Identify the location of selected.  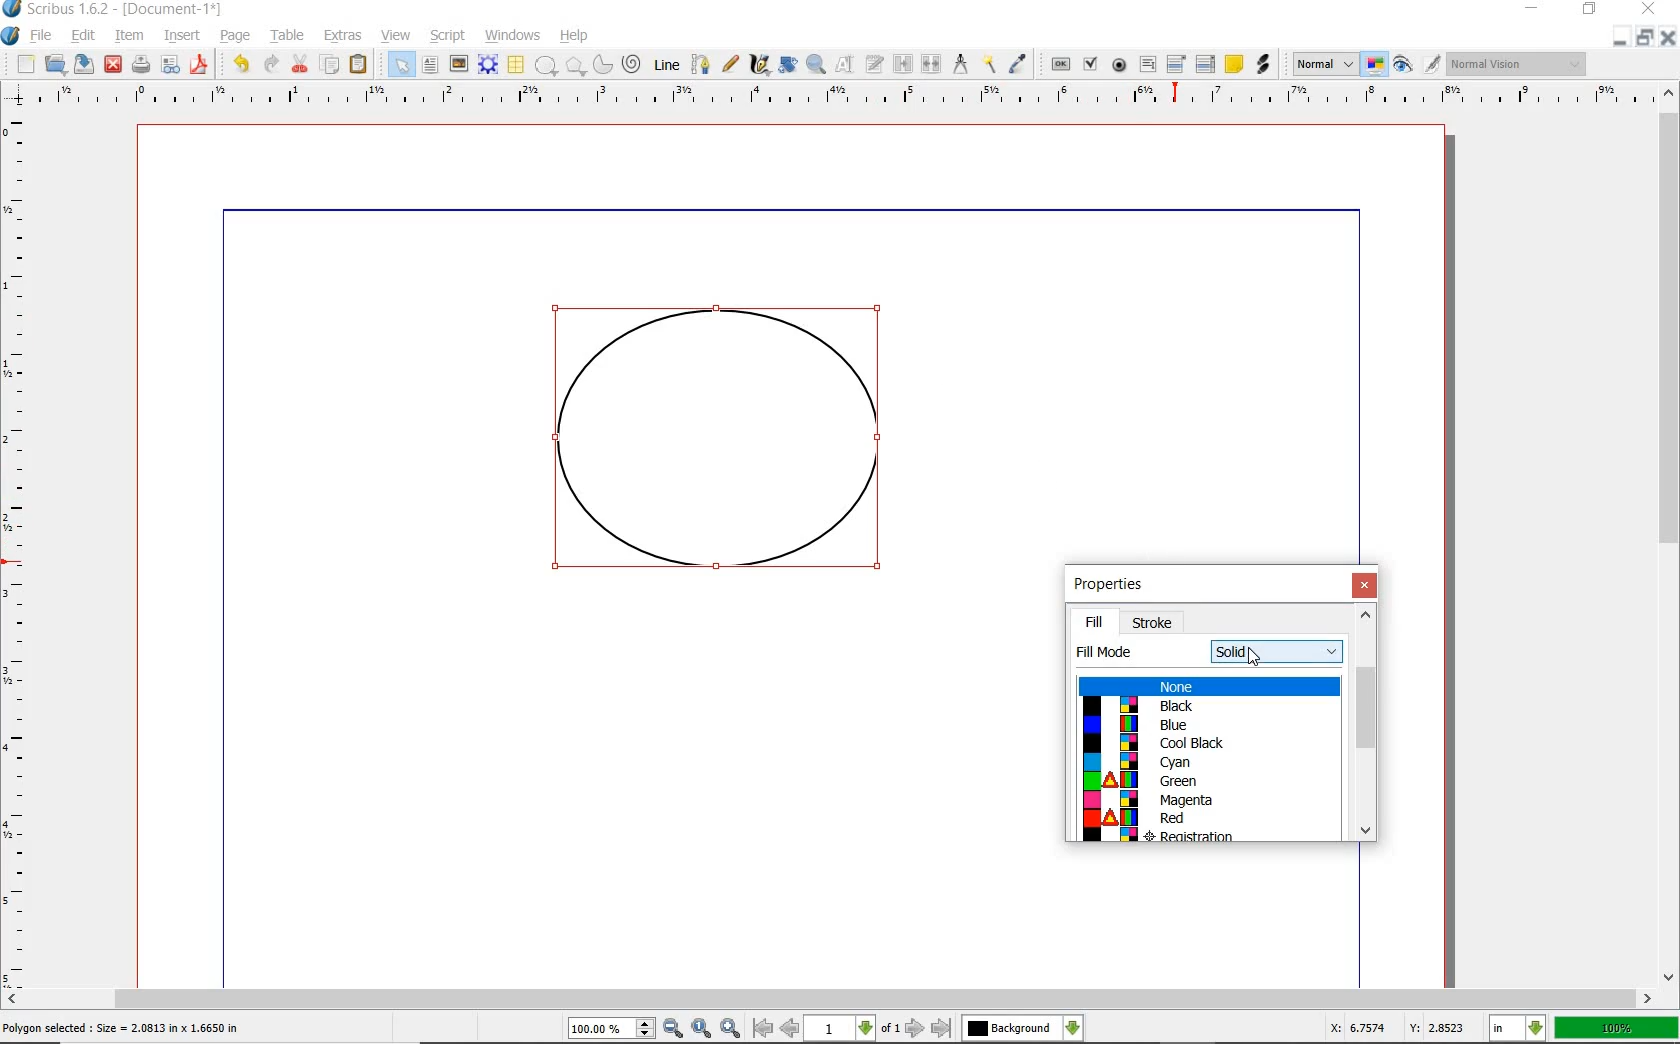
(122, 1029).